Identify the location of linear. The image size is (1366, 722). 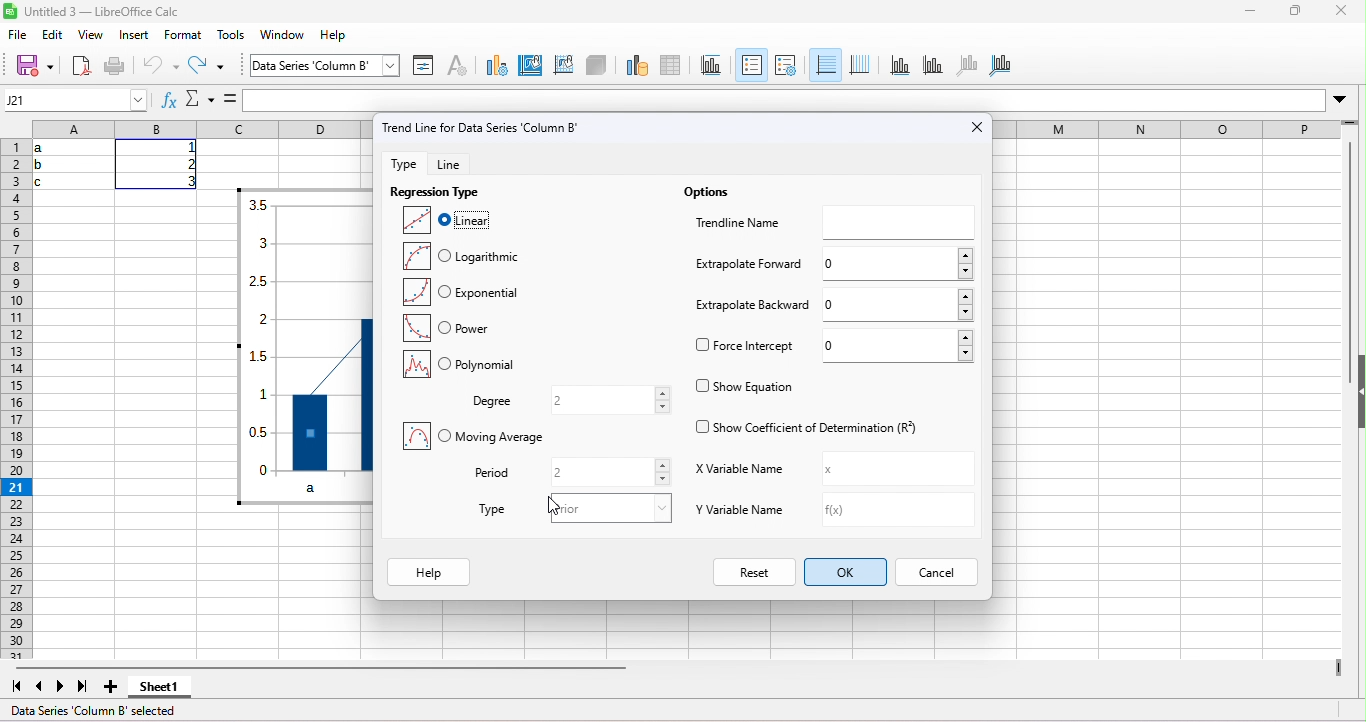
(457, 221).